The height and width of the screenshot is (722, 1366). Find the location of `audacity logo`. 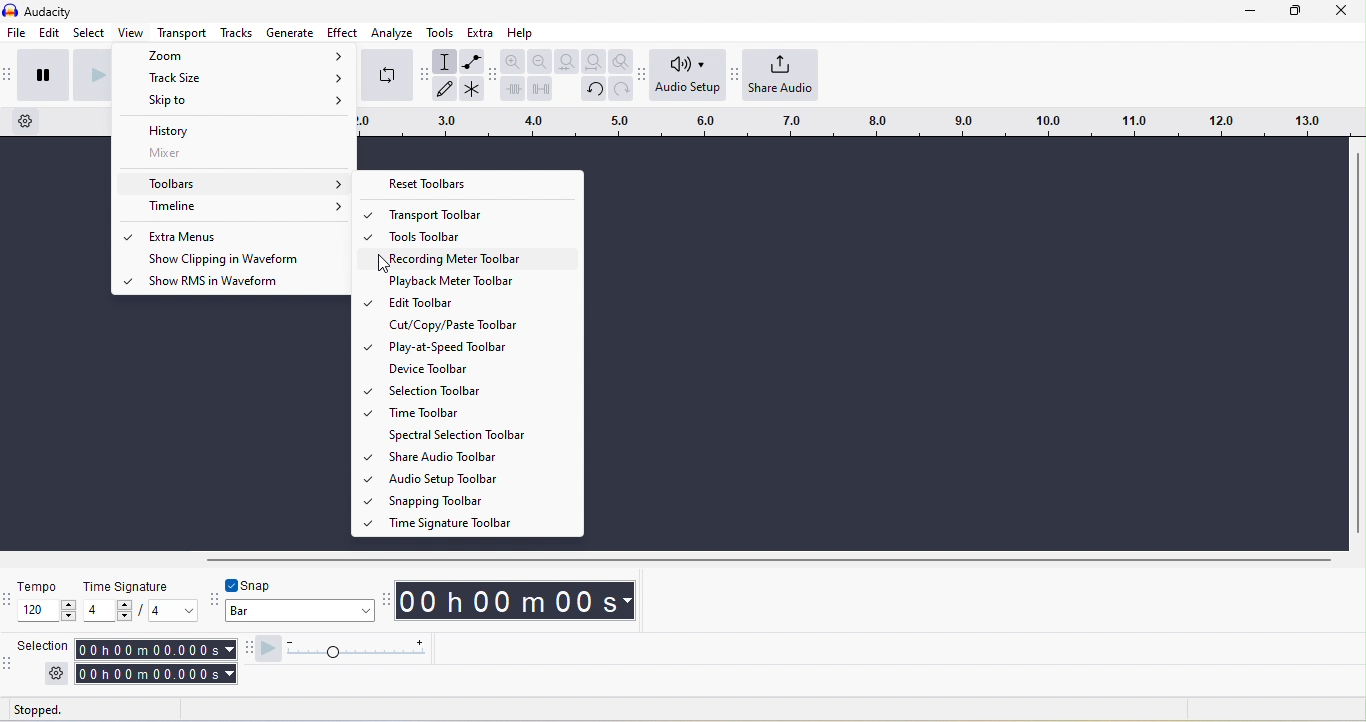

audacity logo is located at coordinates (10, 10).